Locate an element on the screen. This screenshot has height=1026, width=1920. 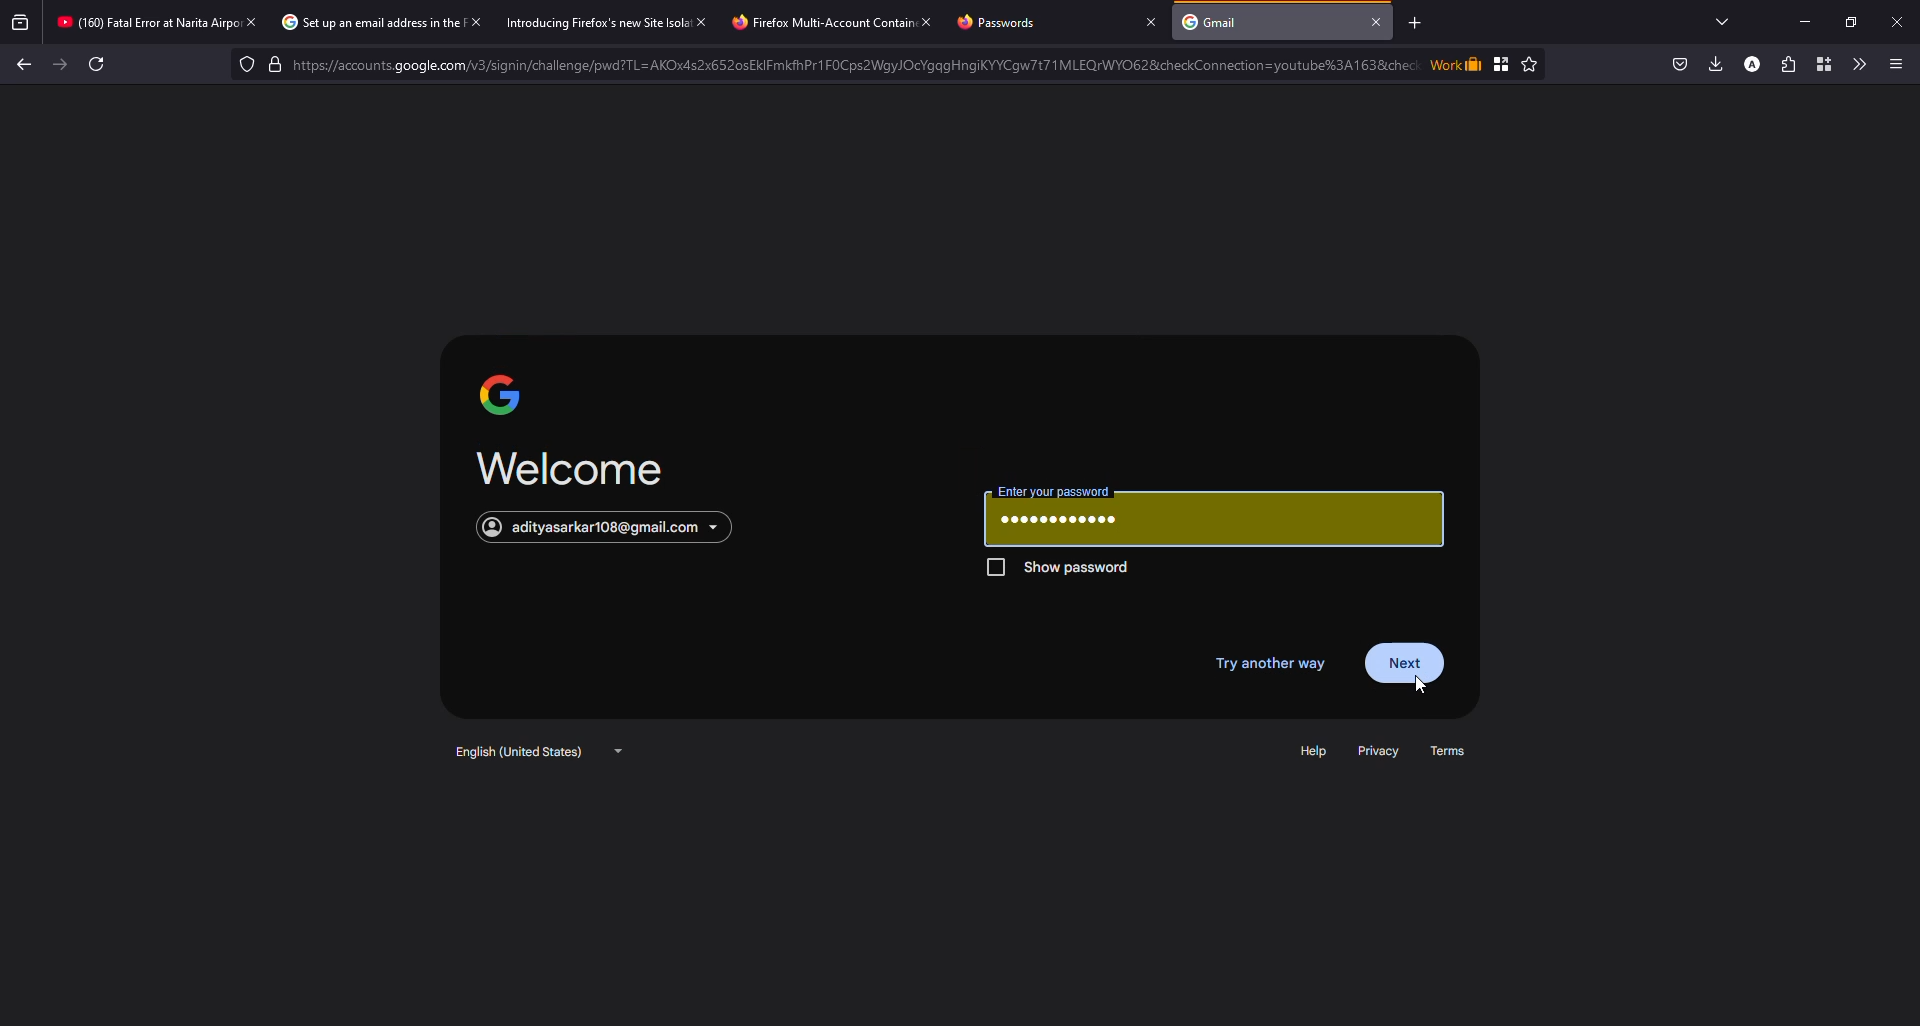
save to pocket is located at coordinates (1677, 64).